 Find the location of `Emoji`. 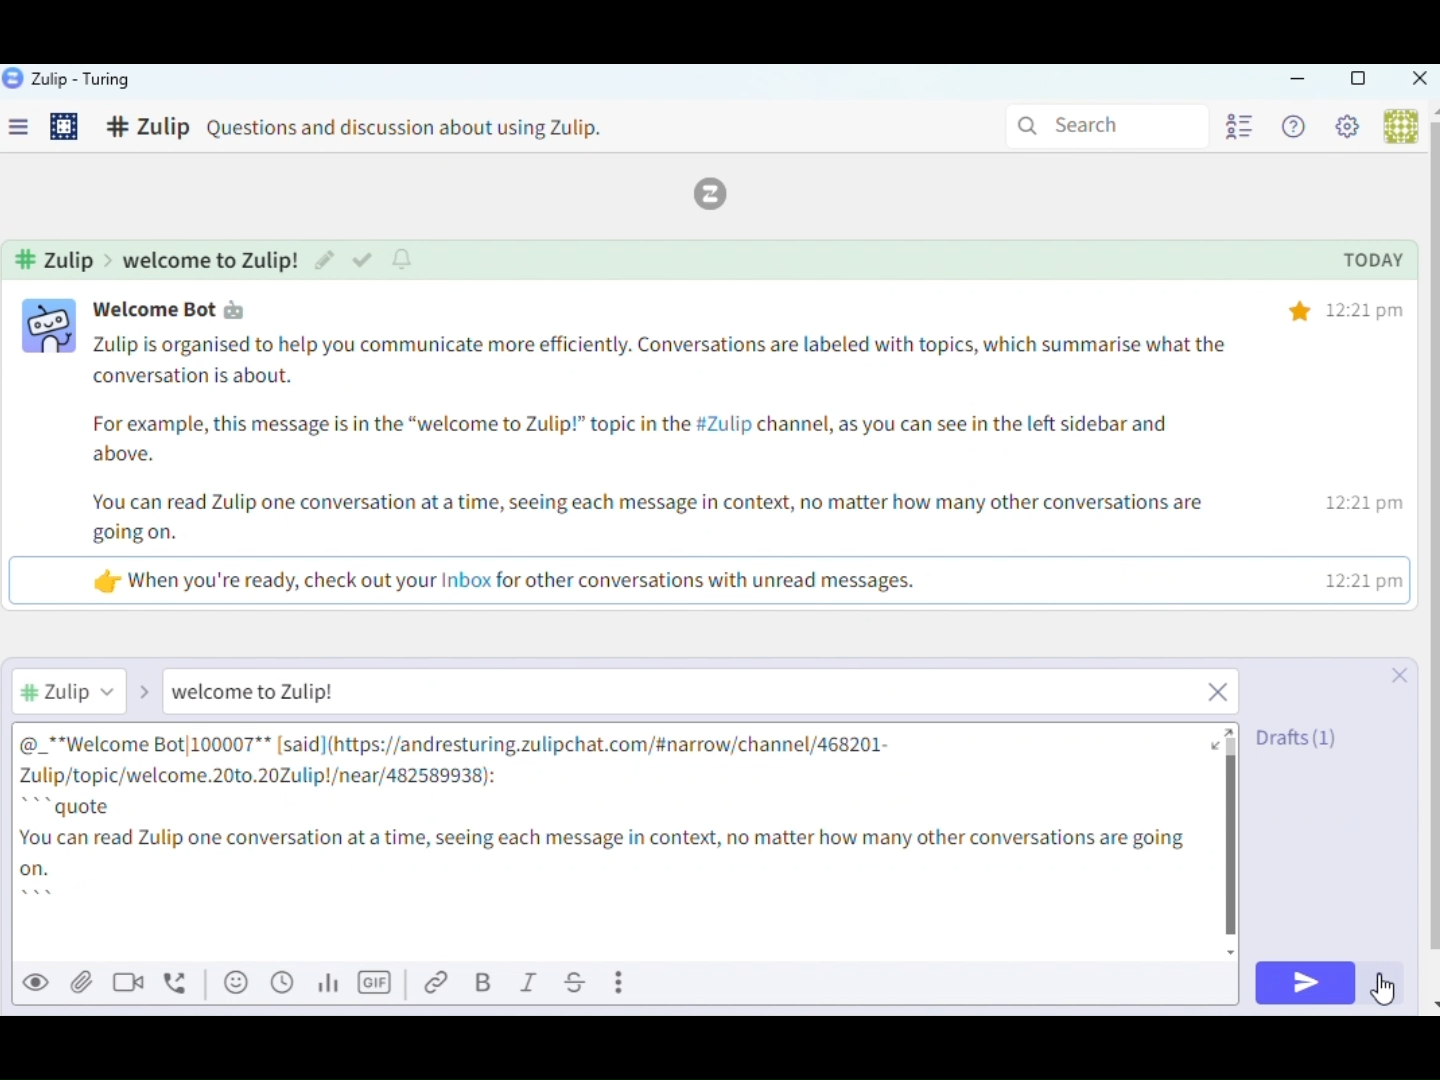

Emoji is located at coordinates (235, 982).